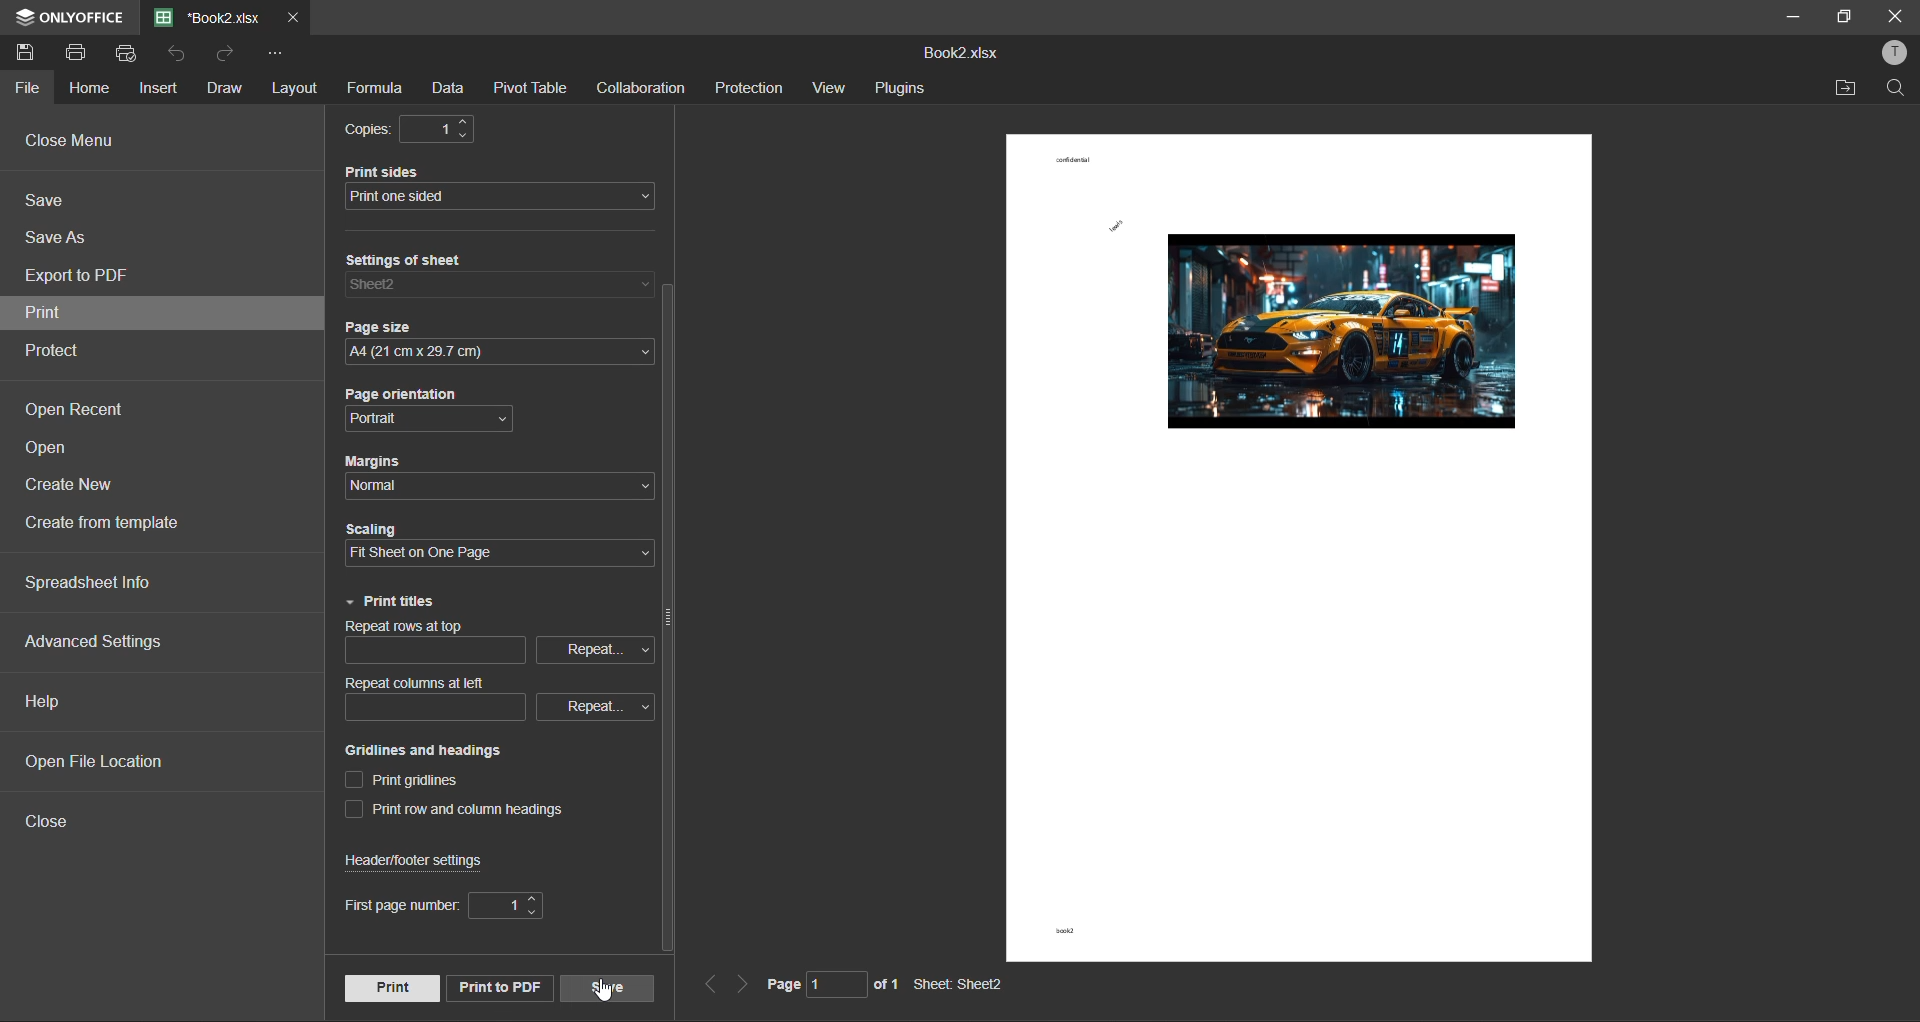 The width and height of the screenshot is (1920, 1022). Describe the element at coordinates (232, 55) in the screenshot. I see `redo` at that location.